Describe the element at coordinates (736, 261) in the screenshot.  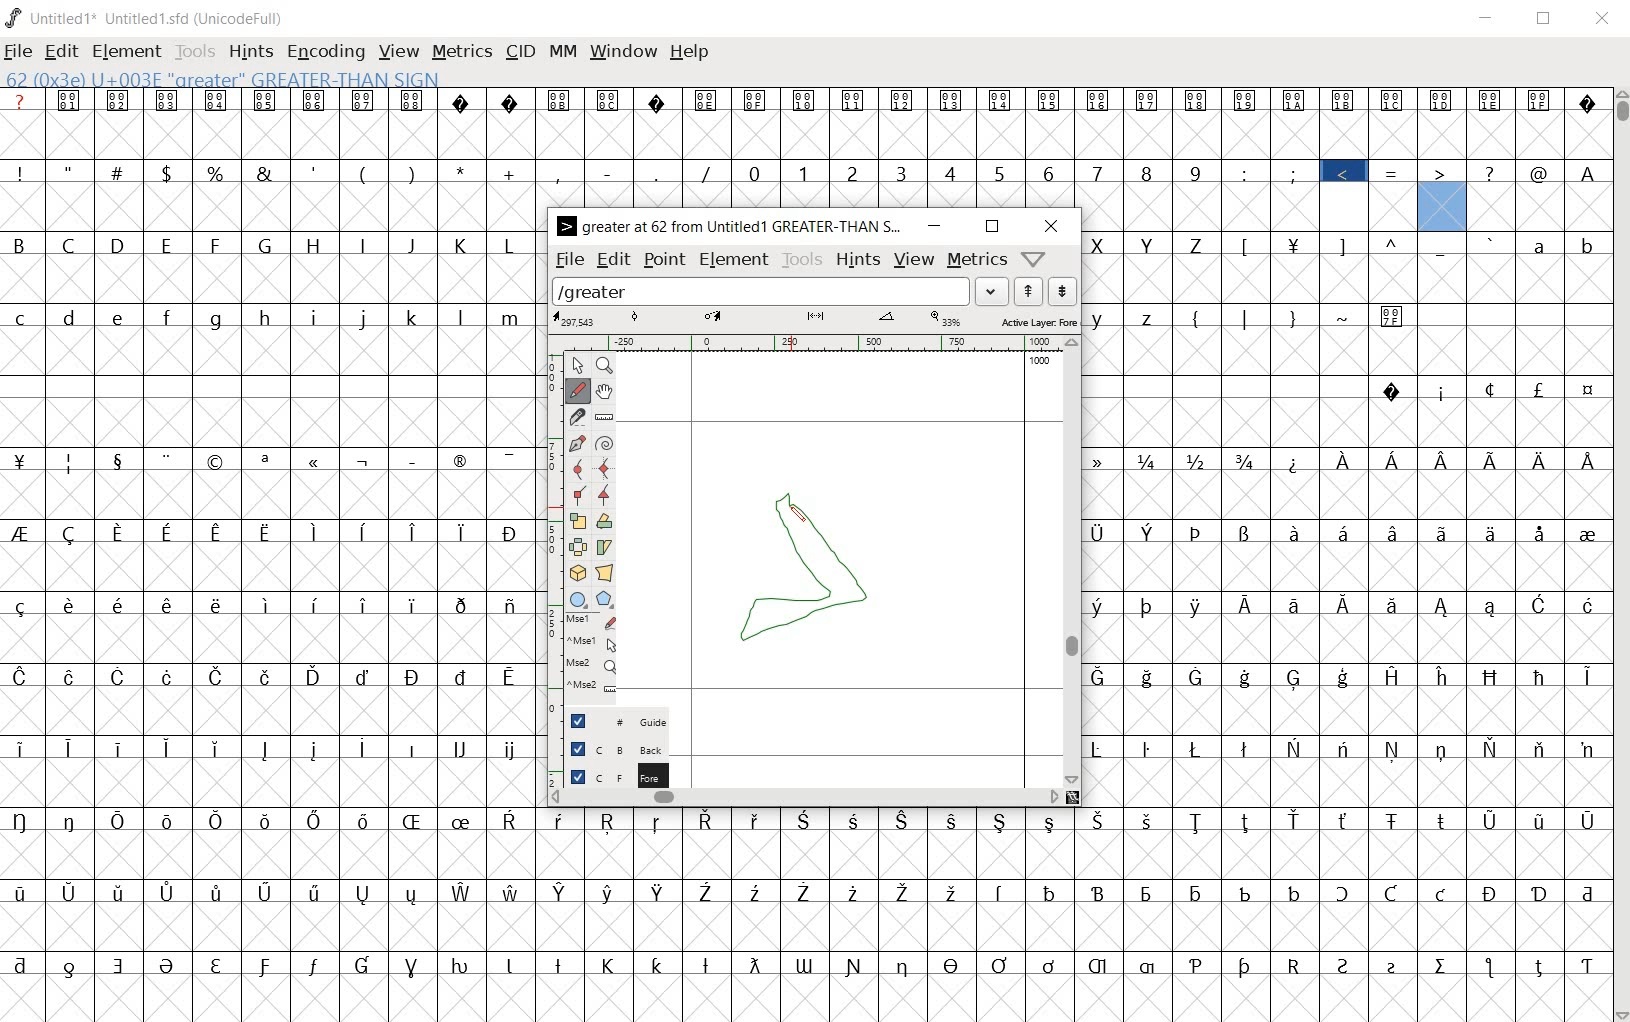
I see `element` at that location.